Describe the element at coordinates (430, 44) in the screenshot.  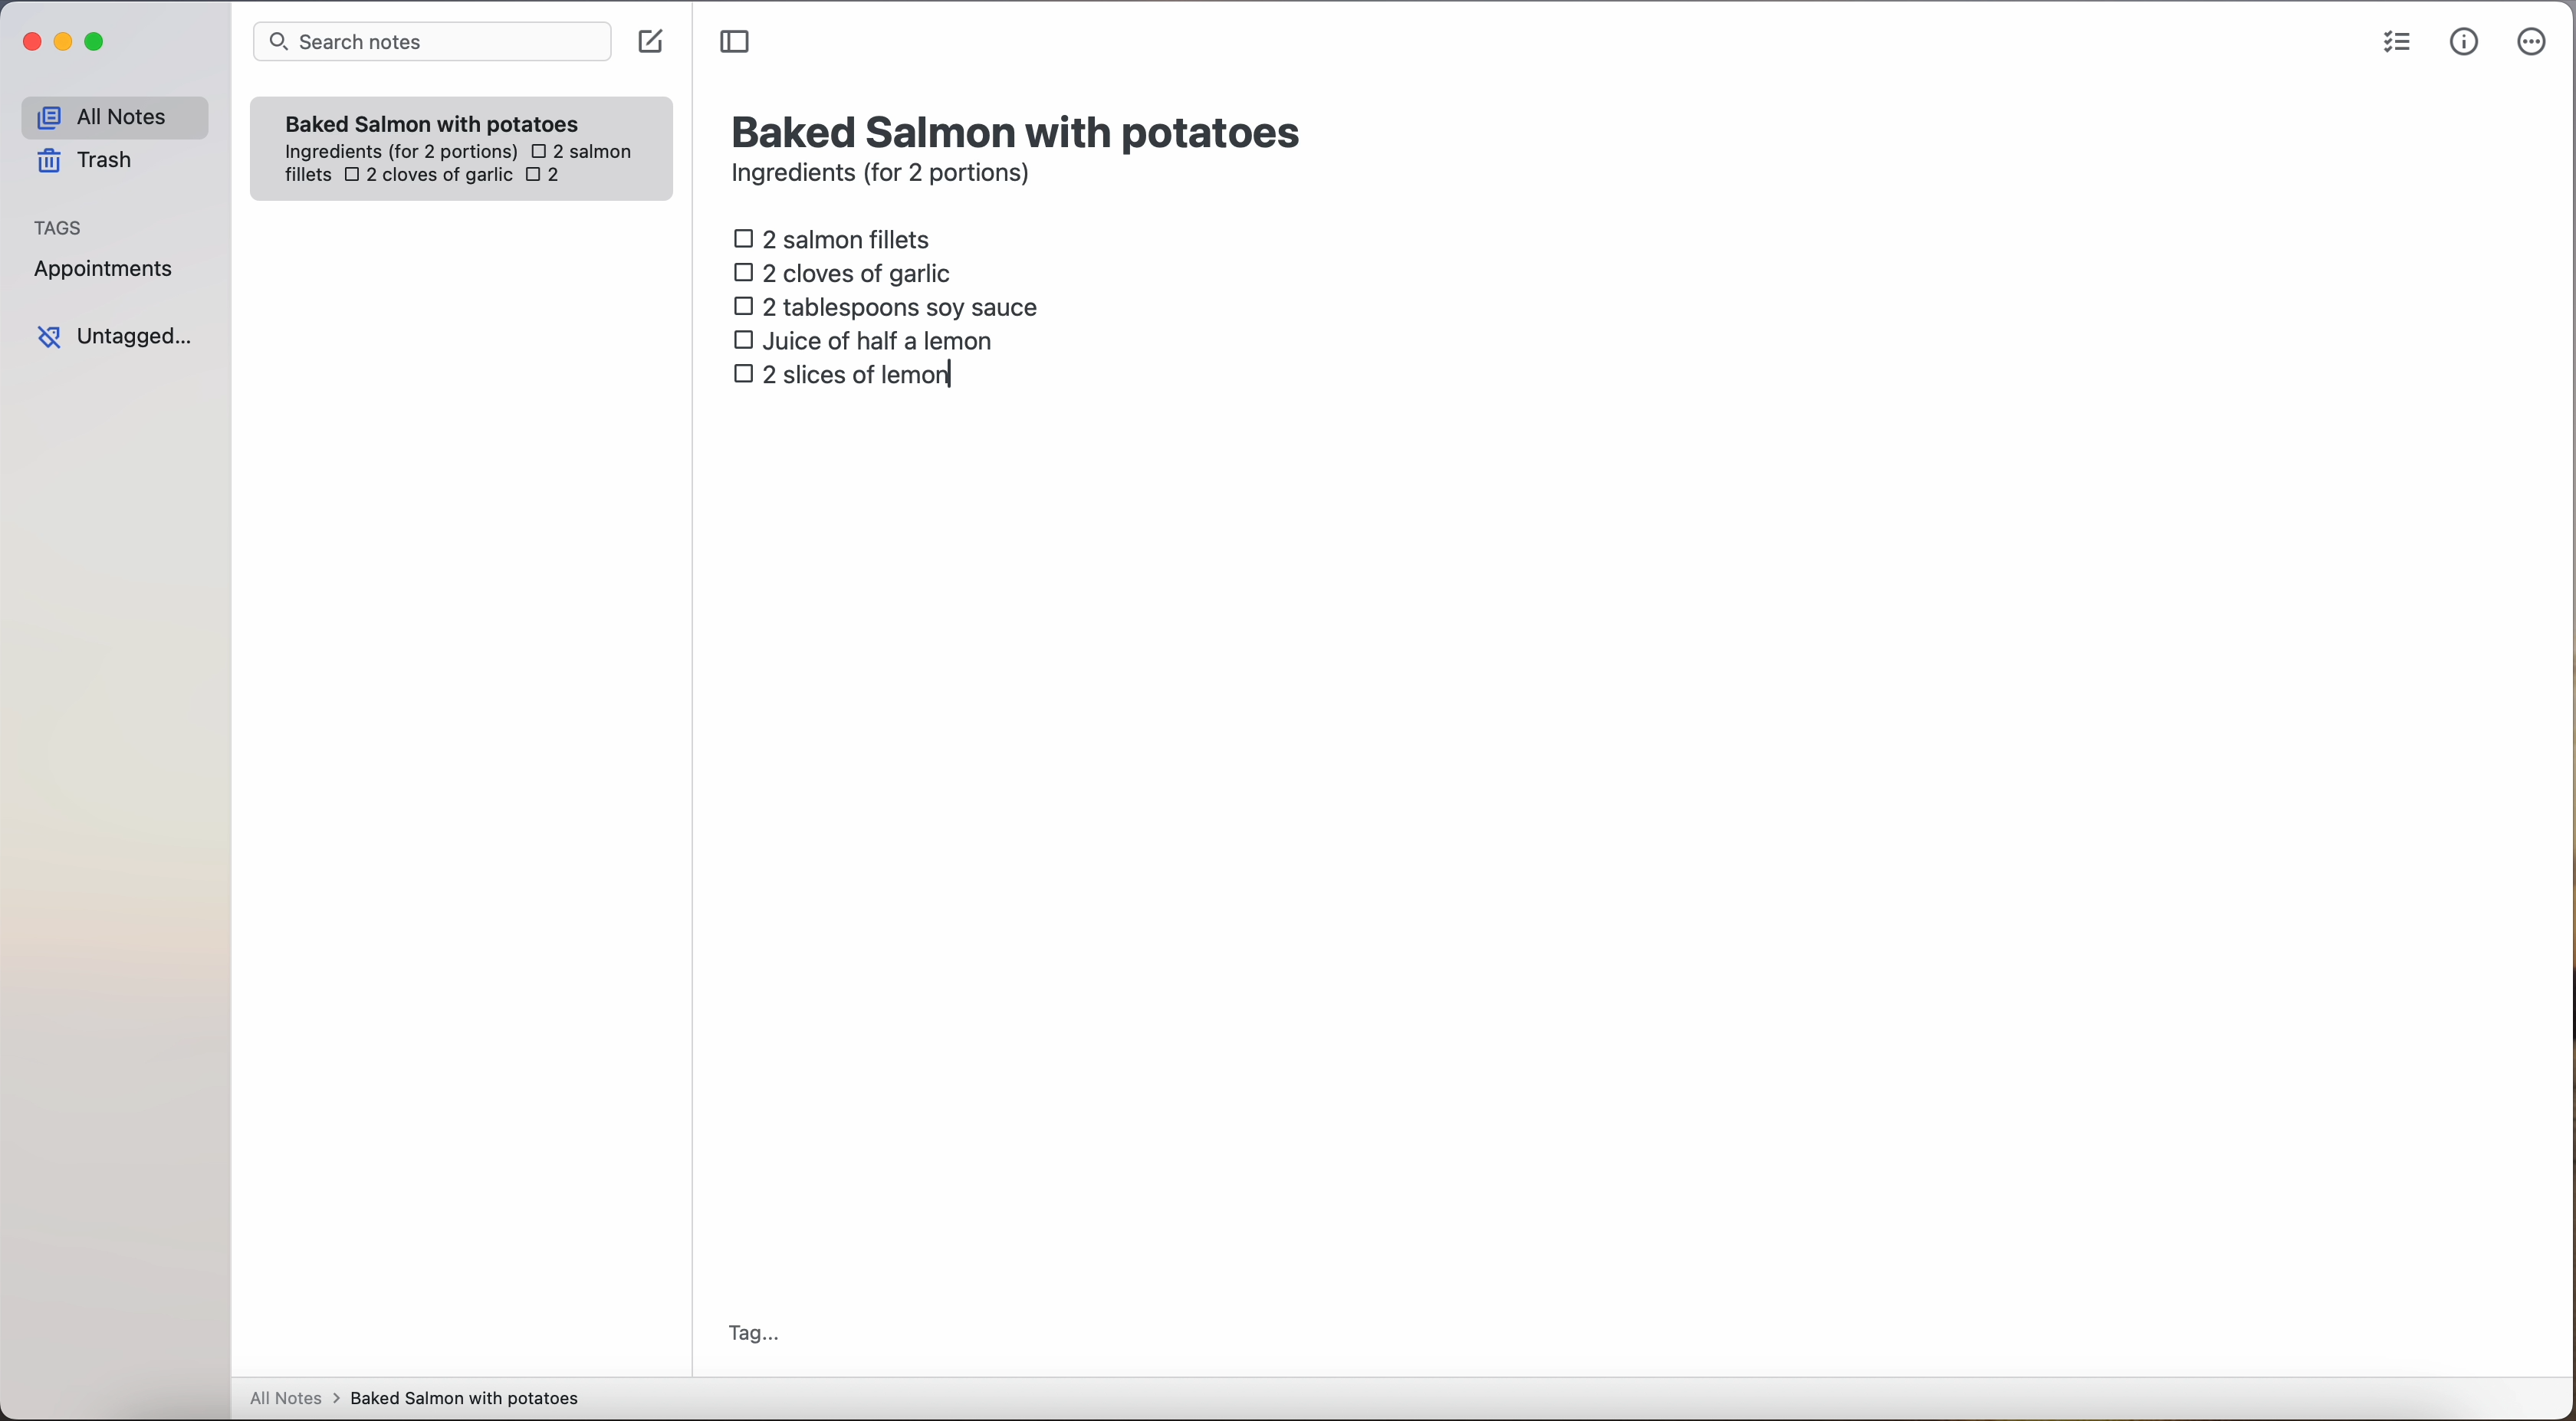
I see `search bar` at that location.